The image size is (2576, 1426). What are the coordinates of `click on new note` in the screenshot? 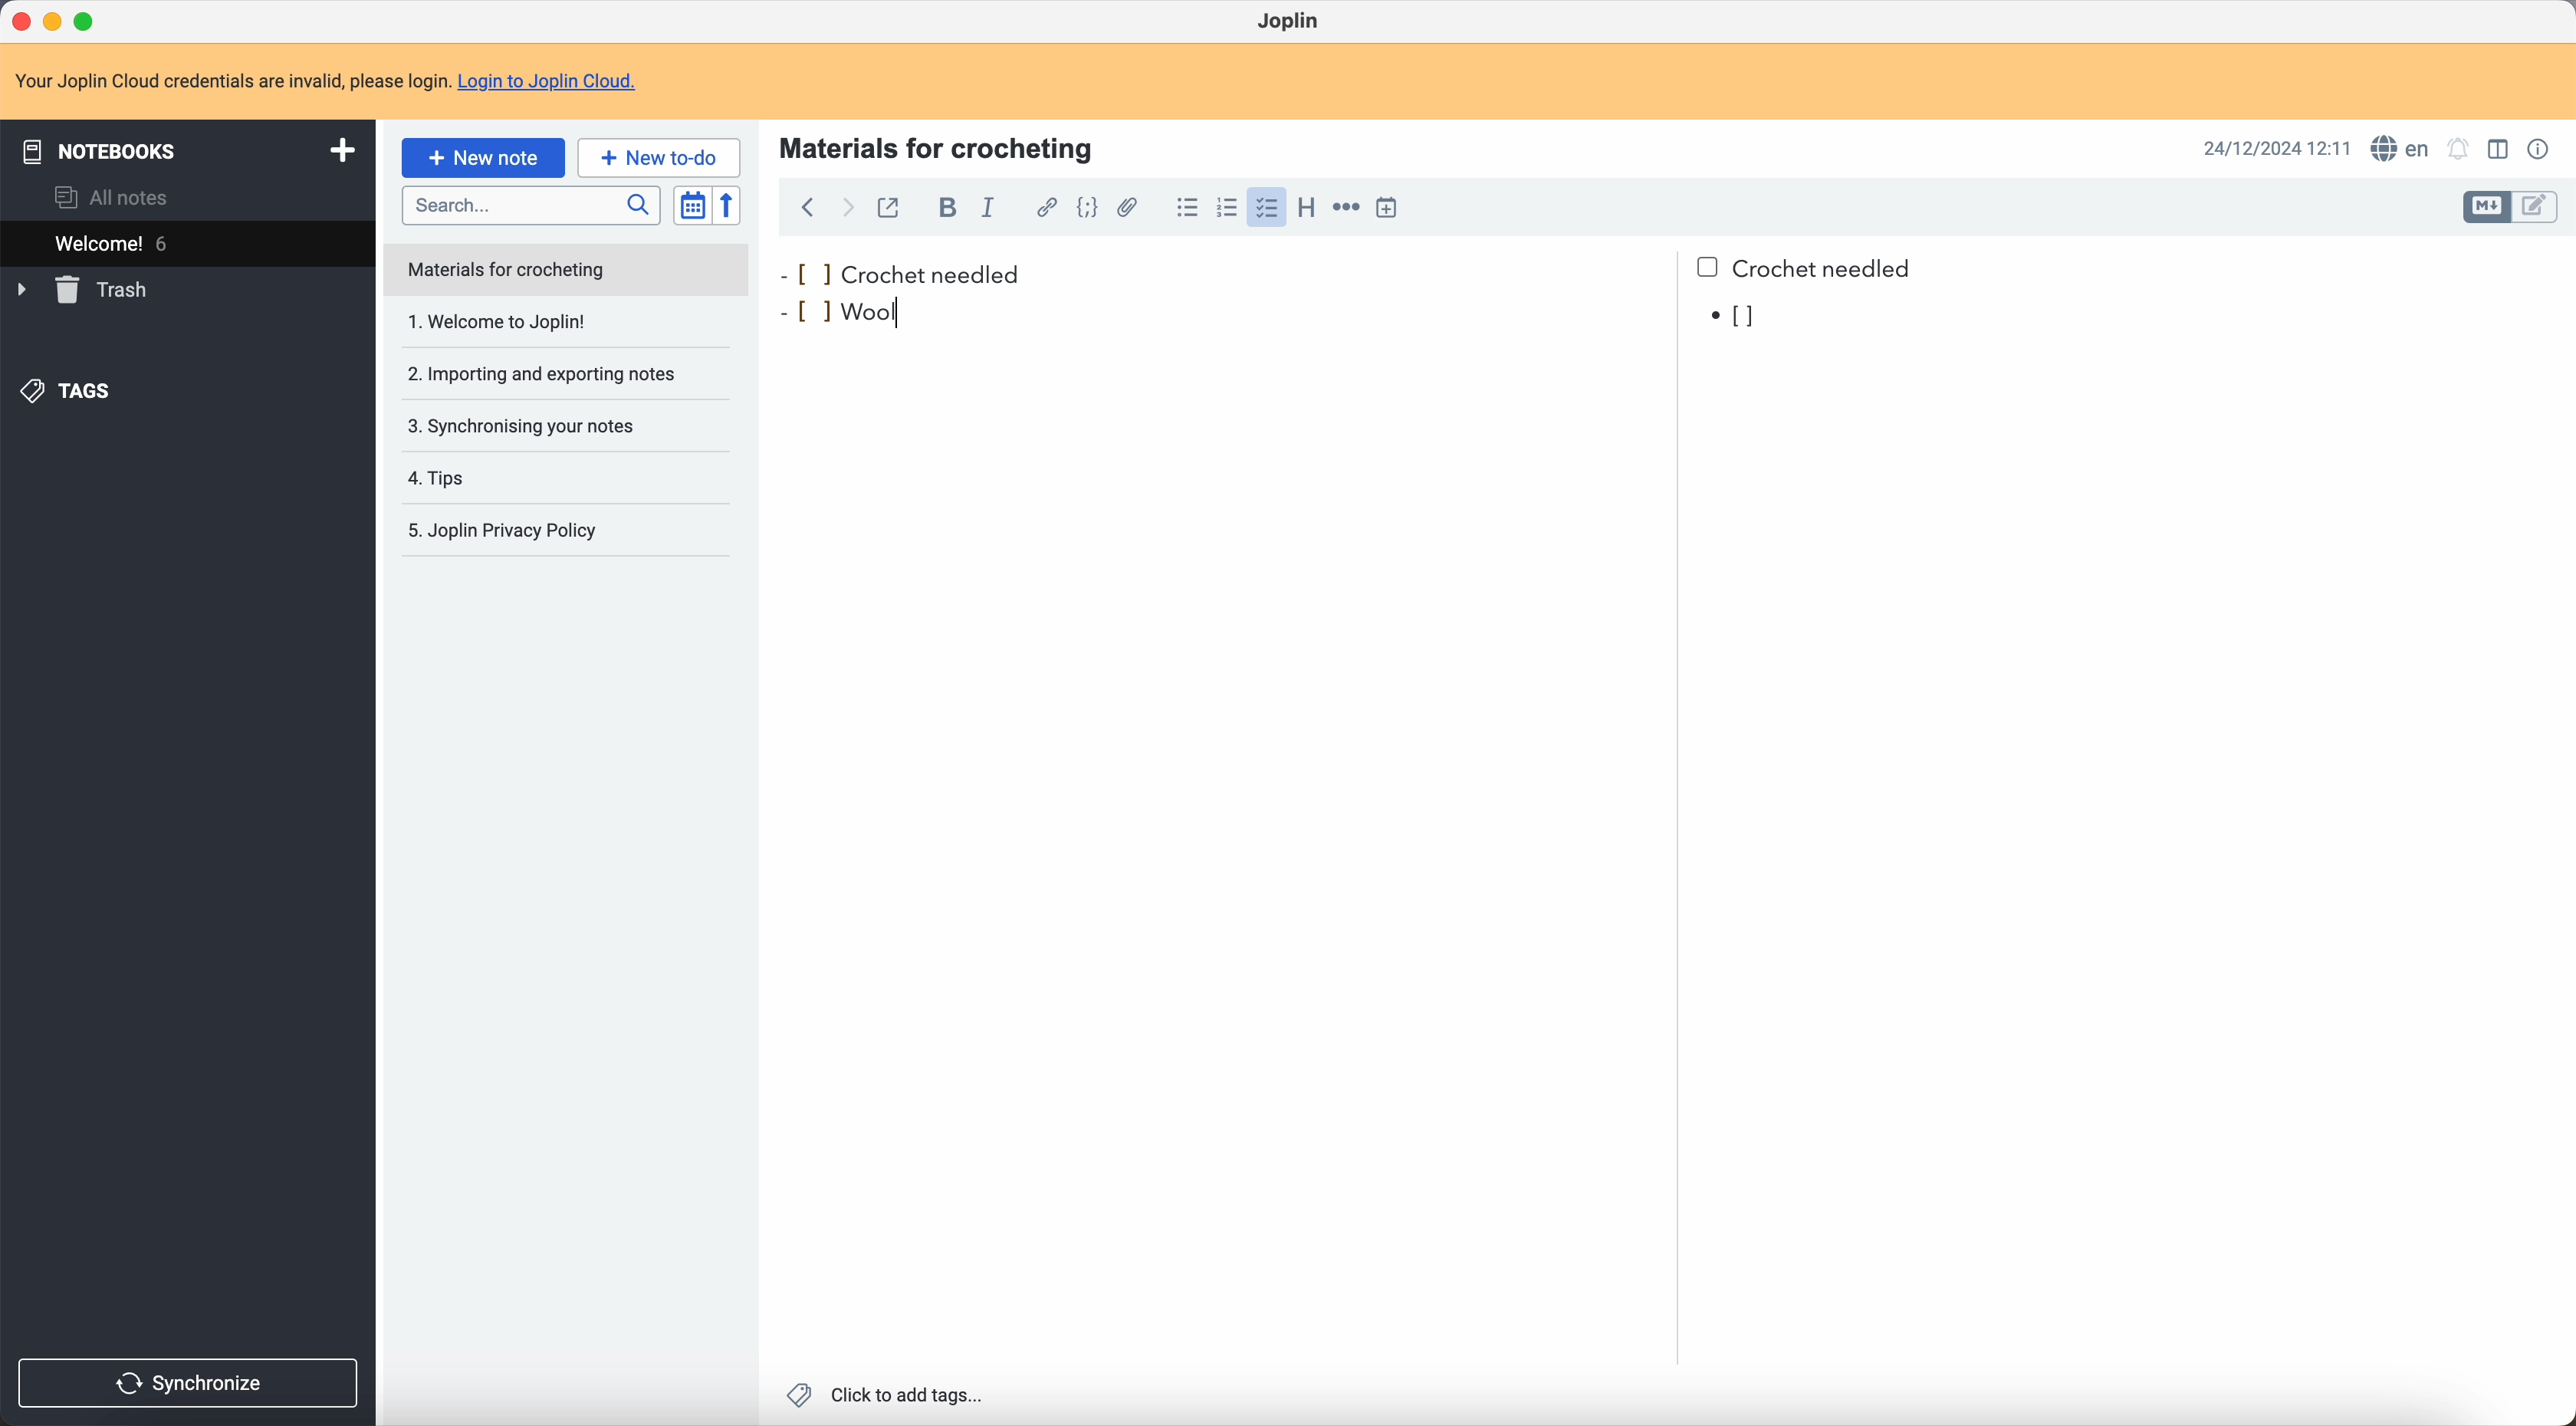 It's located at (485, 157).